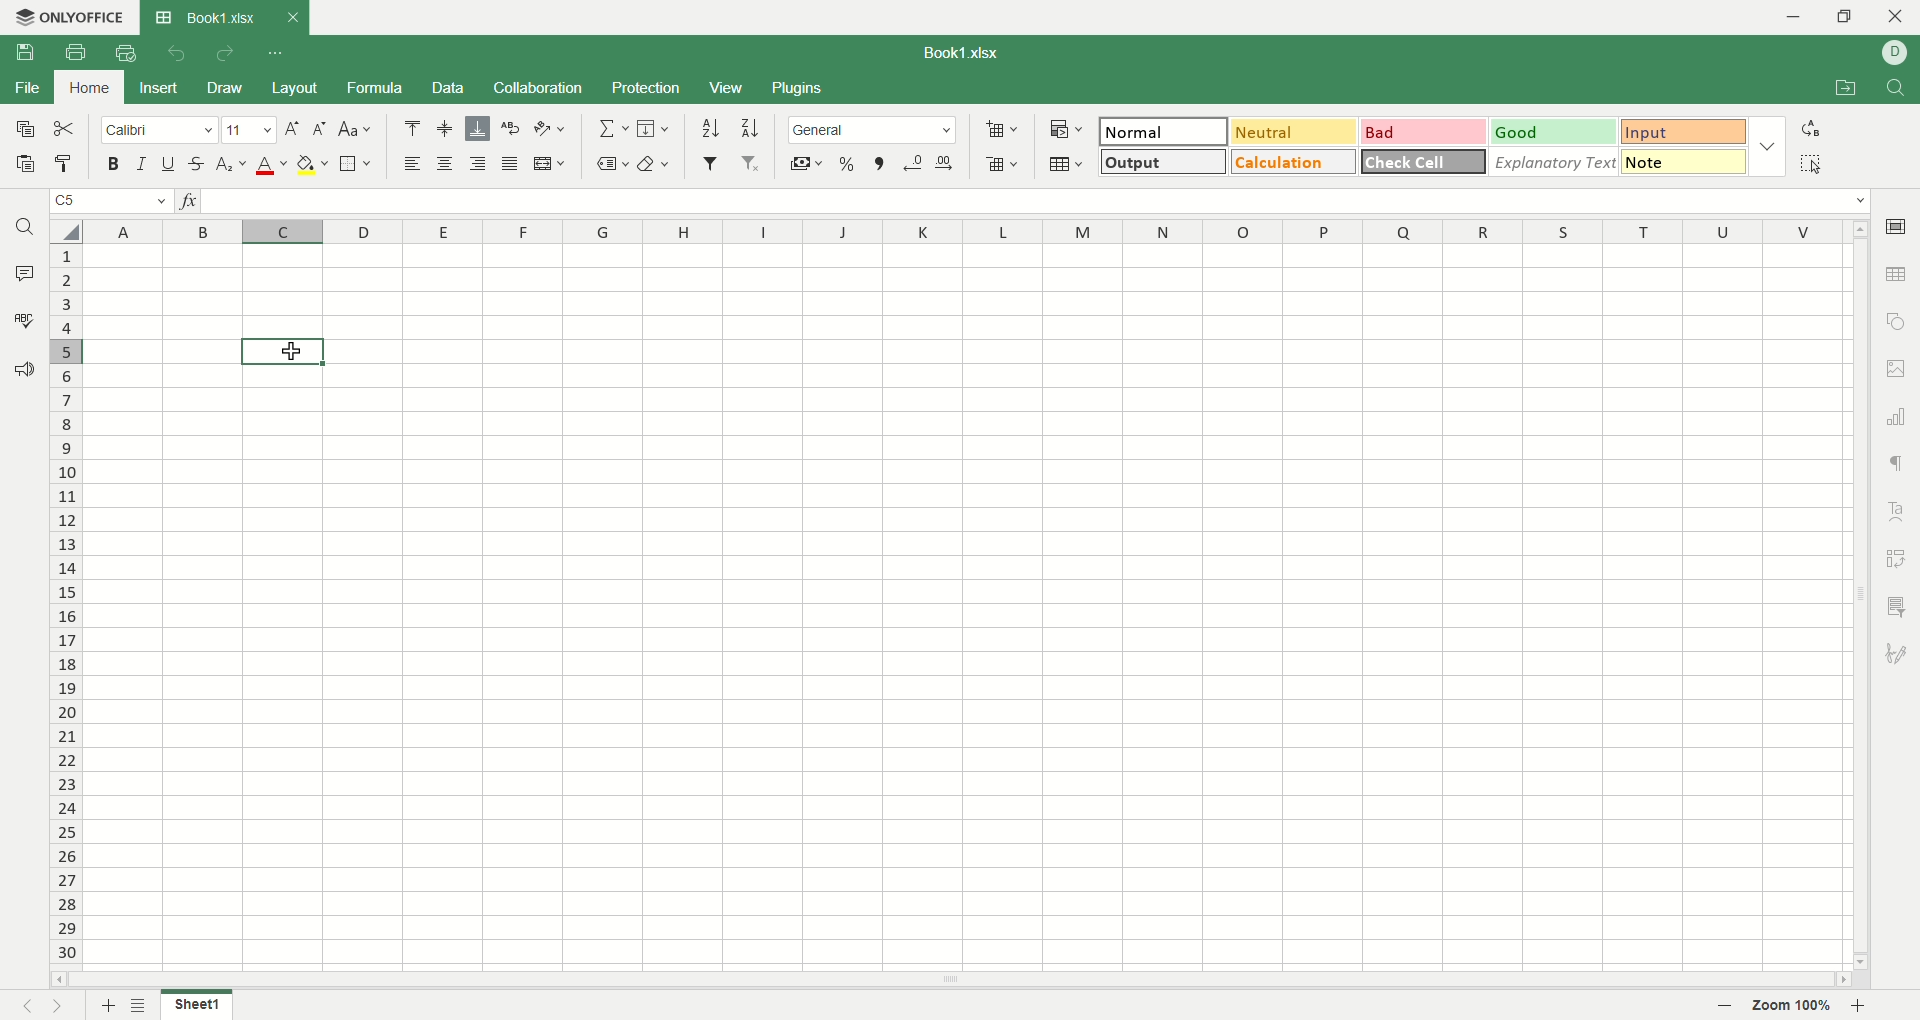 Image resolution: width=1920 pixels, height=1020 pixels. I want to click on bold, so click(118, 165).